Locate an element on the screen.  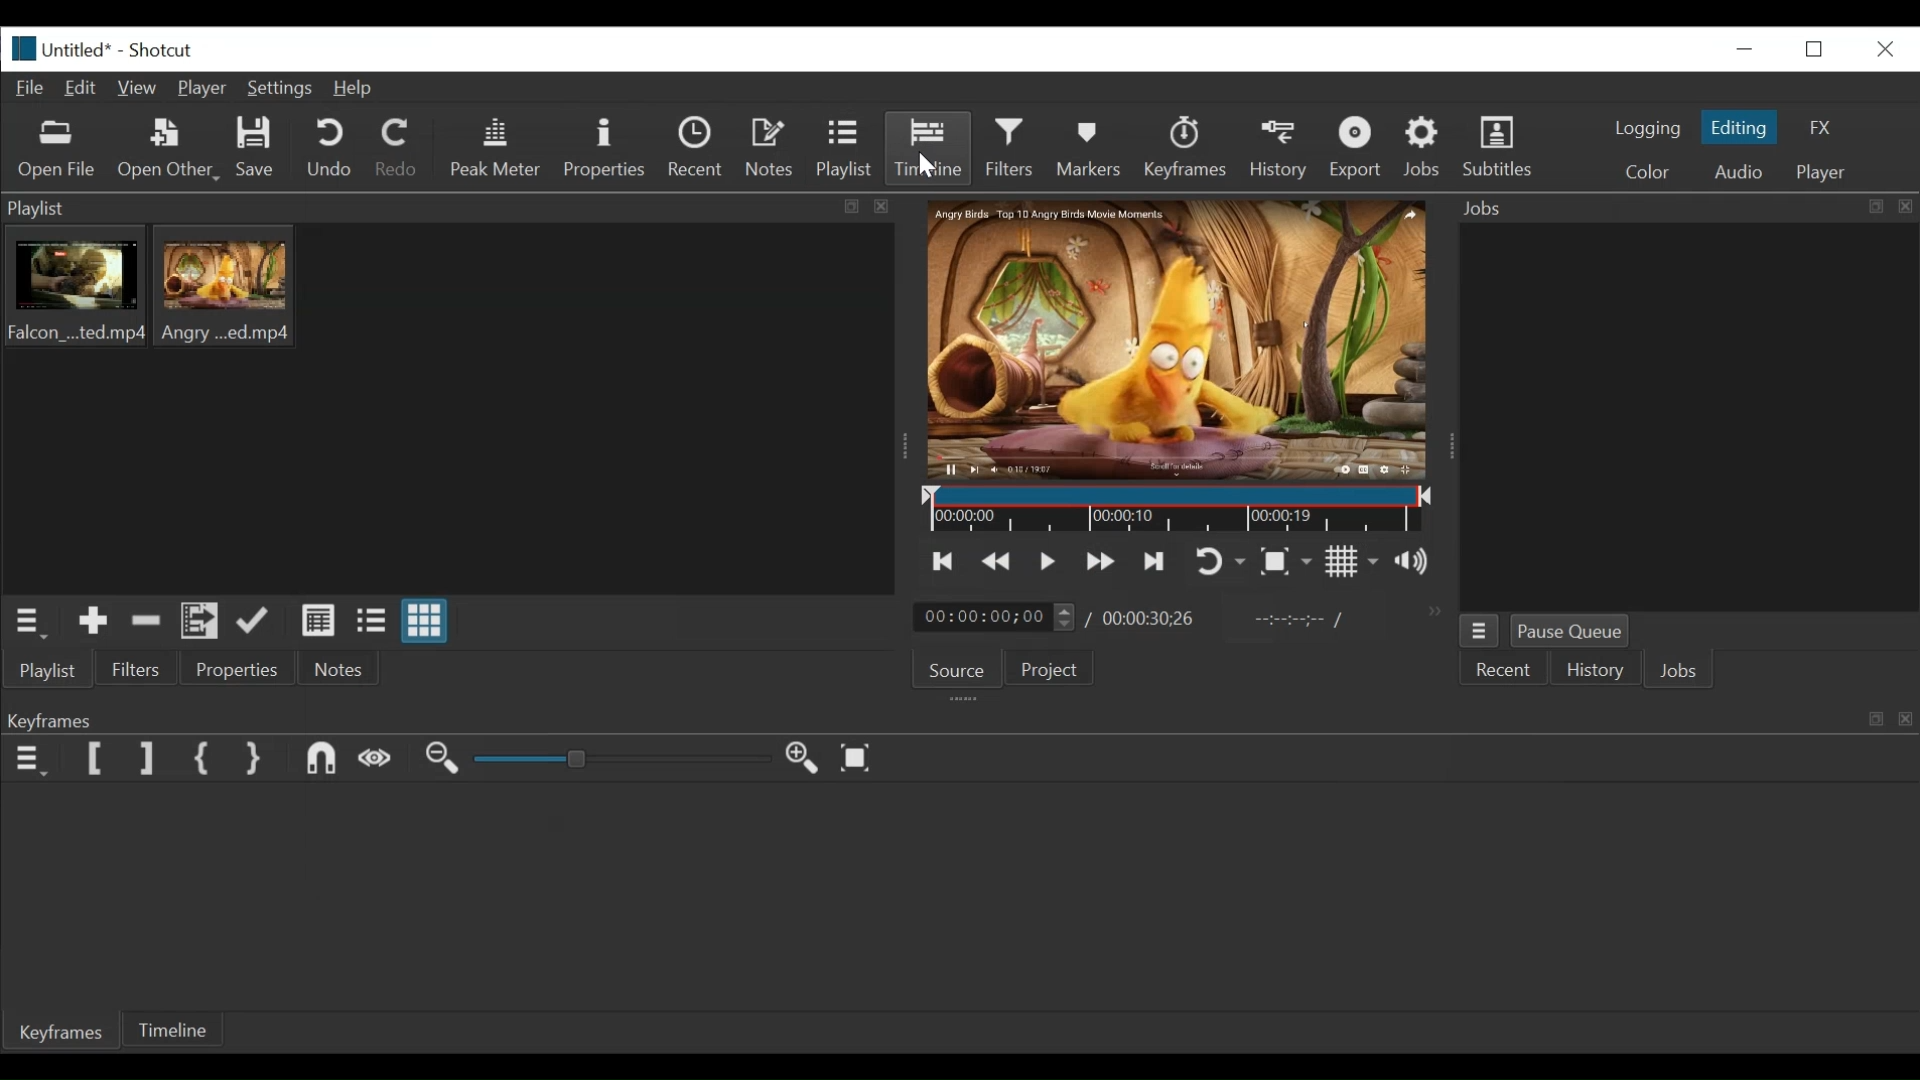
play forward quickly is located at coordinates (1103, 564).